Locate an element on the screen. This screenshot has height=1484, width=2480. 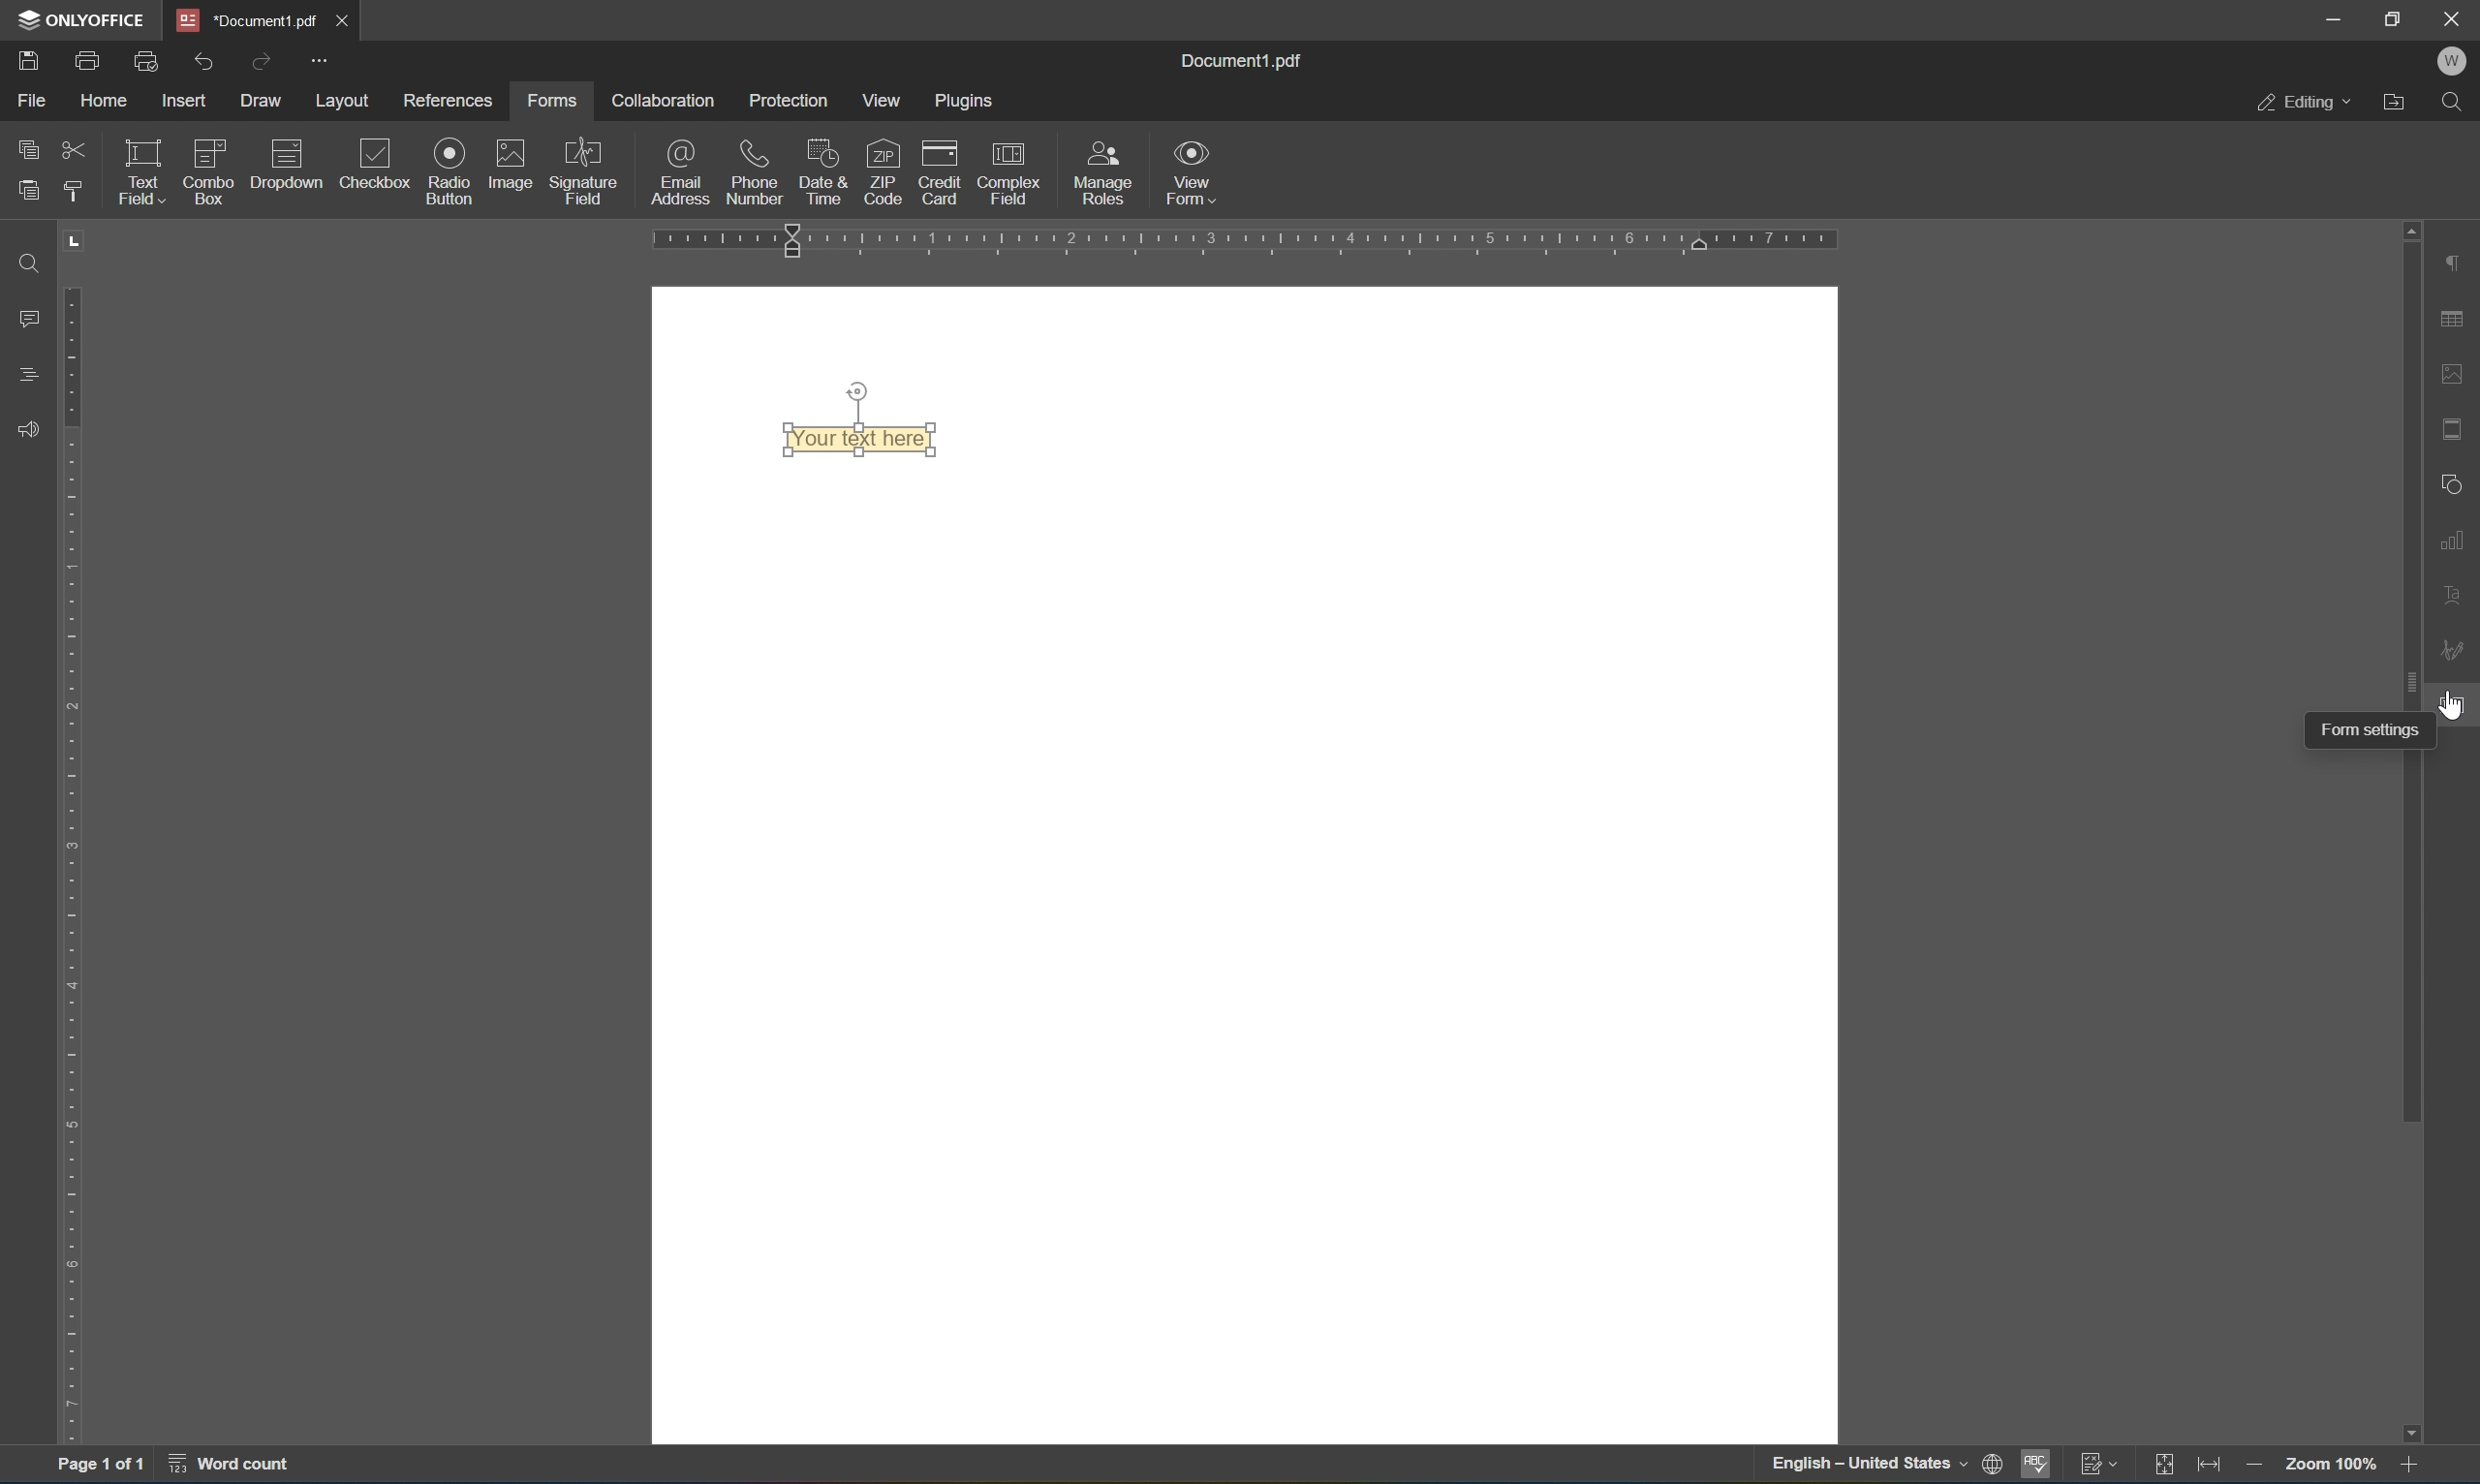
text art settings is located at coordinates (2455, 592).